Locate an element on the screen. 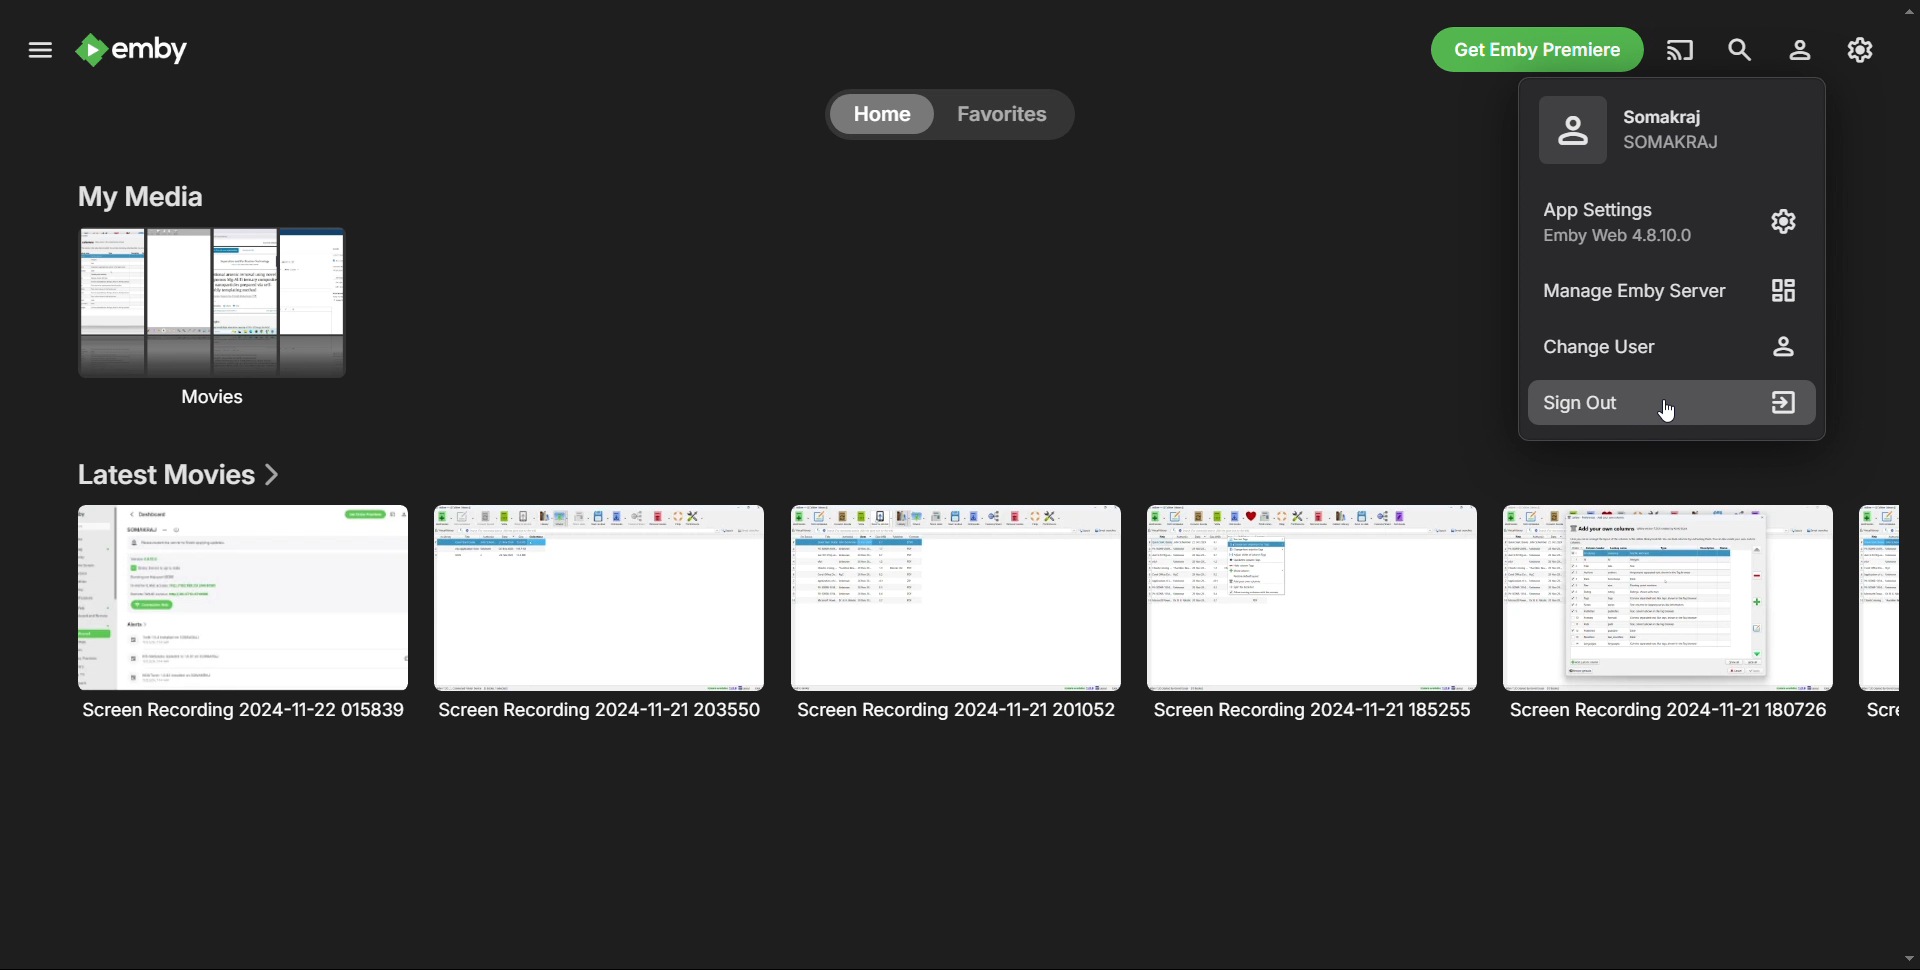 This screenshot has height=970, width=1920. Movie is located at coordinates (1312, 611).